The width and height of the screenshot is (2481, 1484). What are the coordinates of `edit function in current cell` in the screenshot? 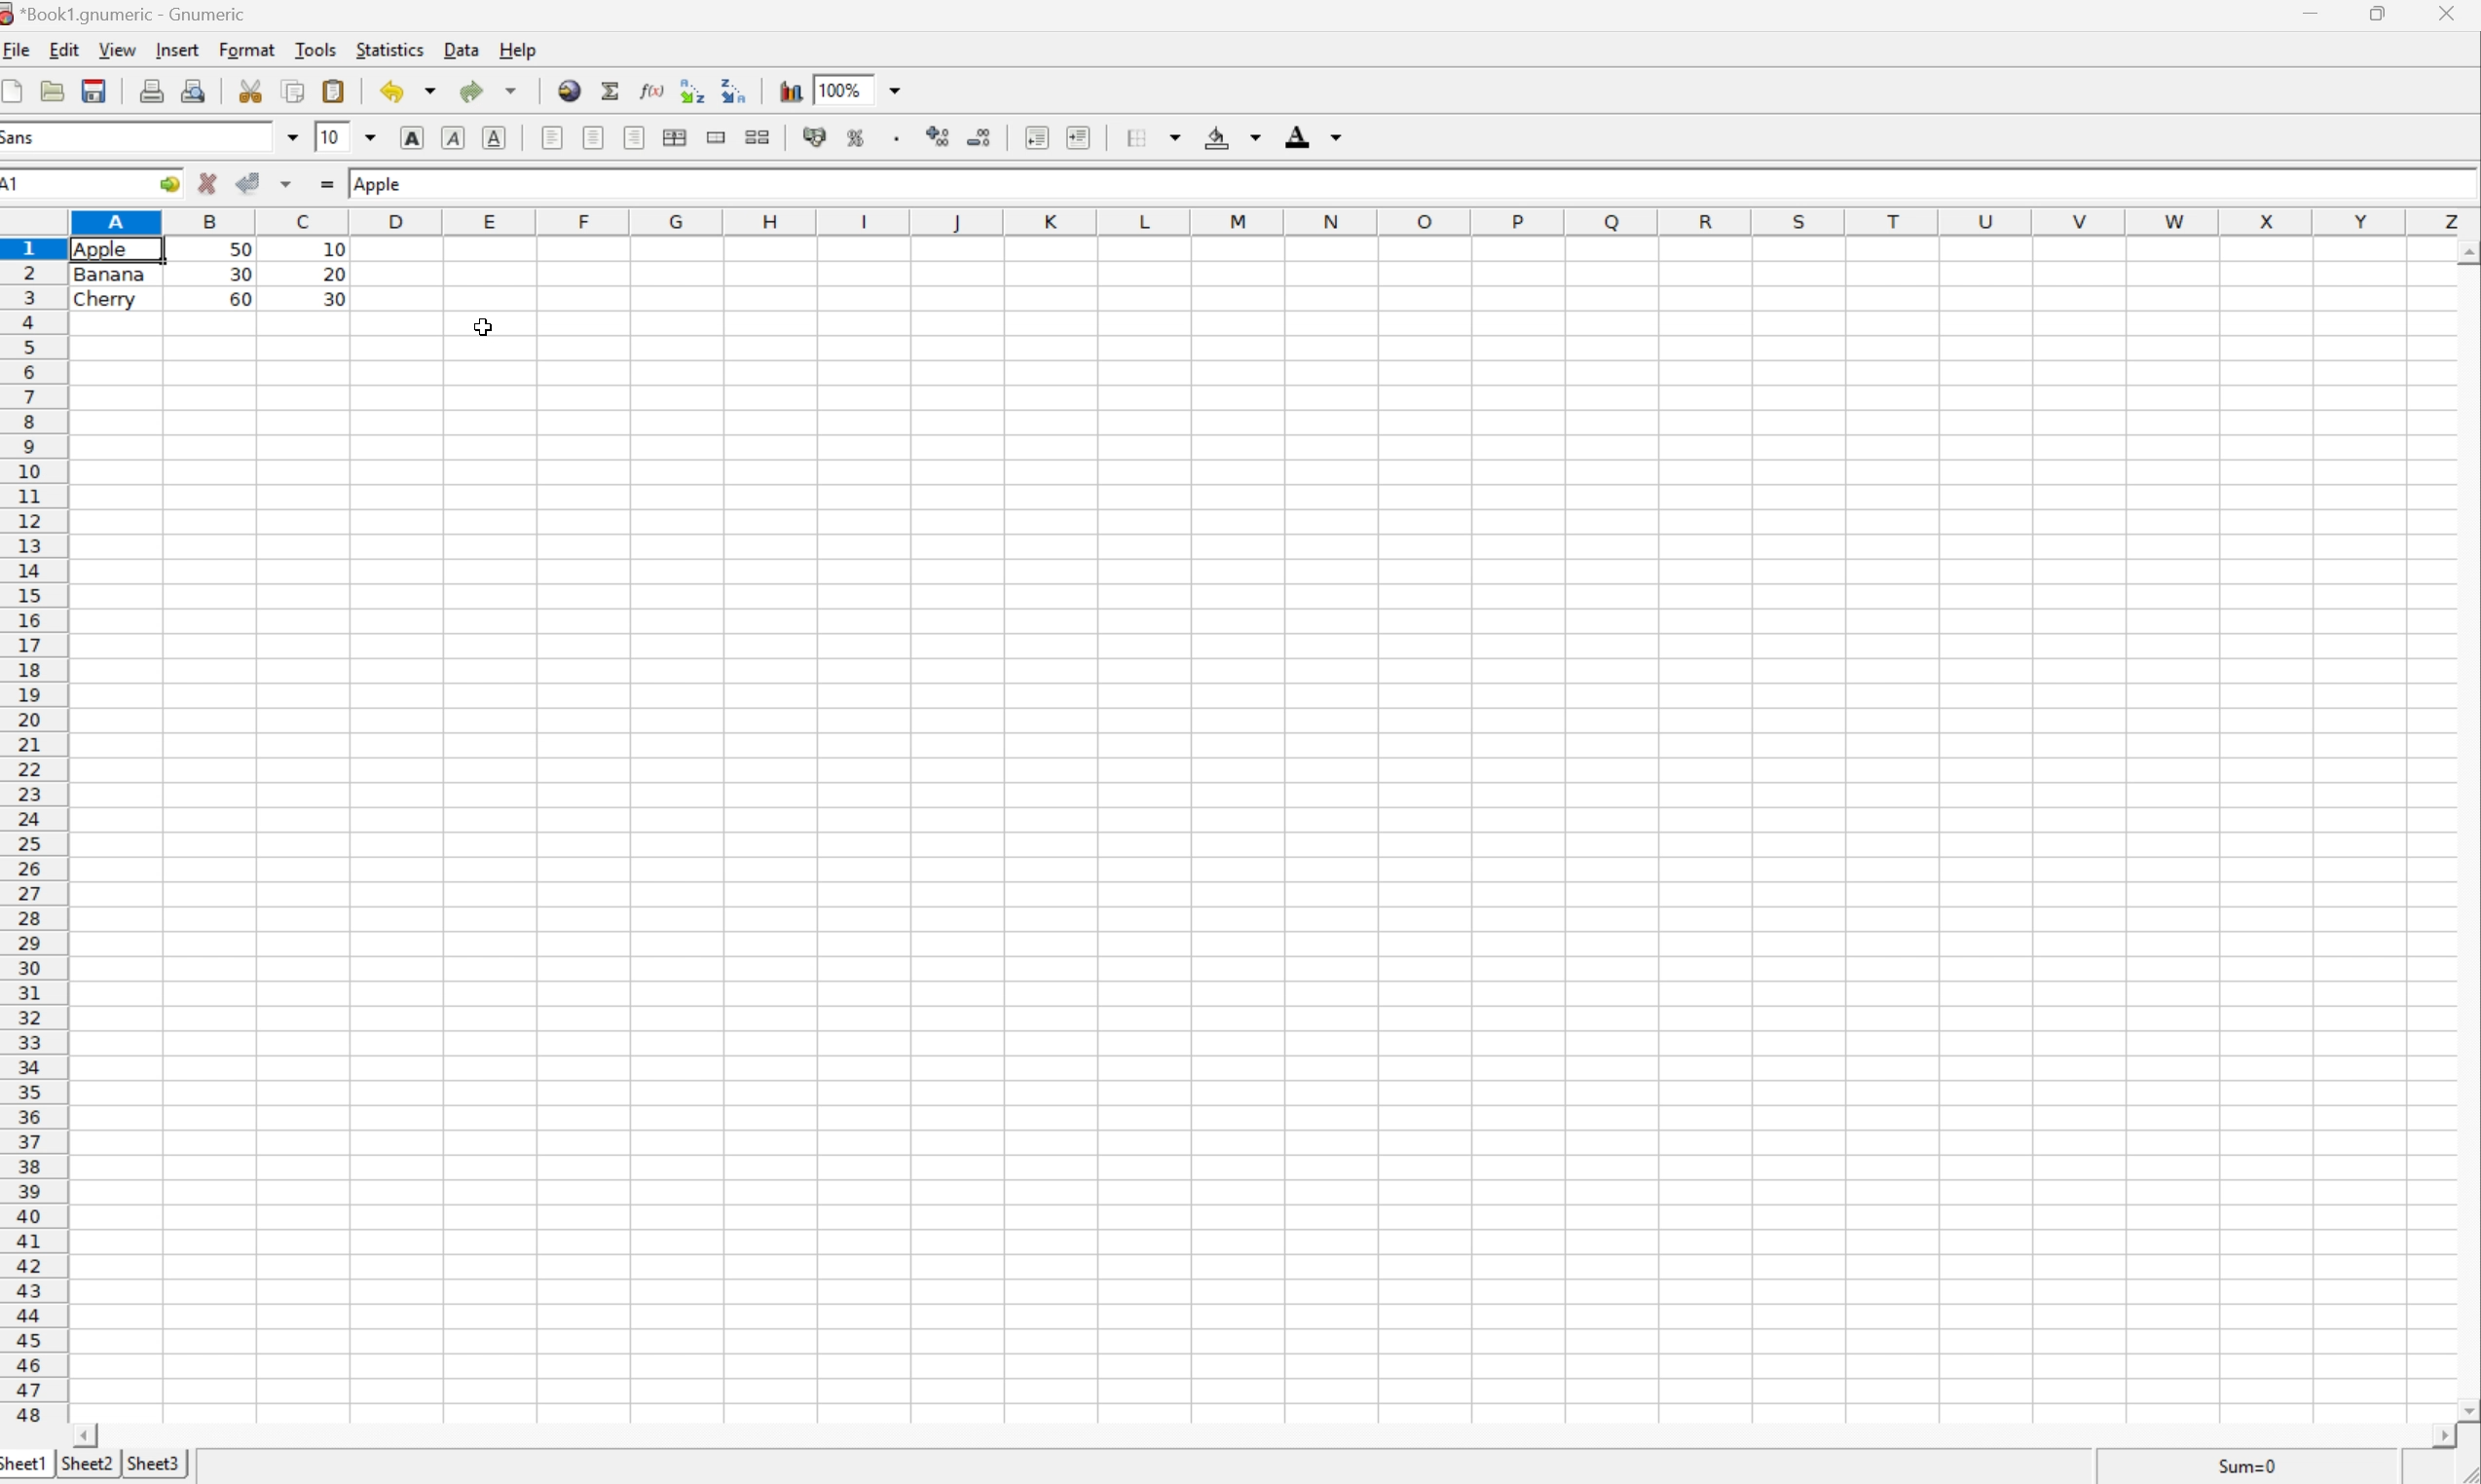 It's located at (653, 89).